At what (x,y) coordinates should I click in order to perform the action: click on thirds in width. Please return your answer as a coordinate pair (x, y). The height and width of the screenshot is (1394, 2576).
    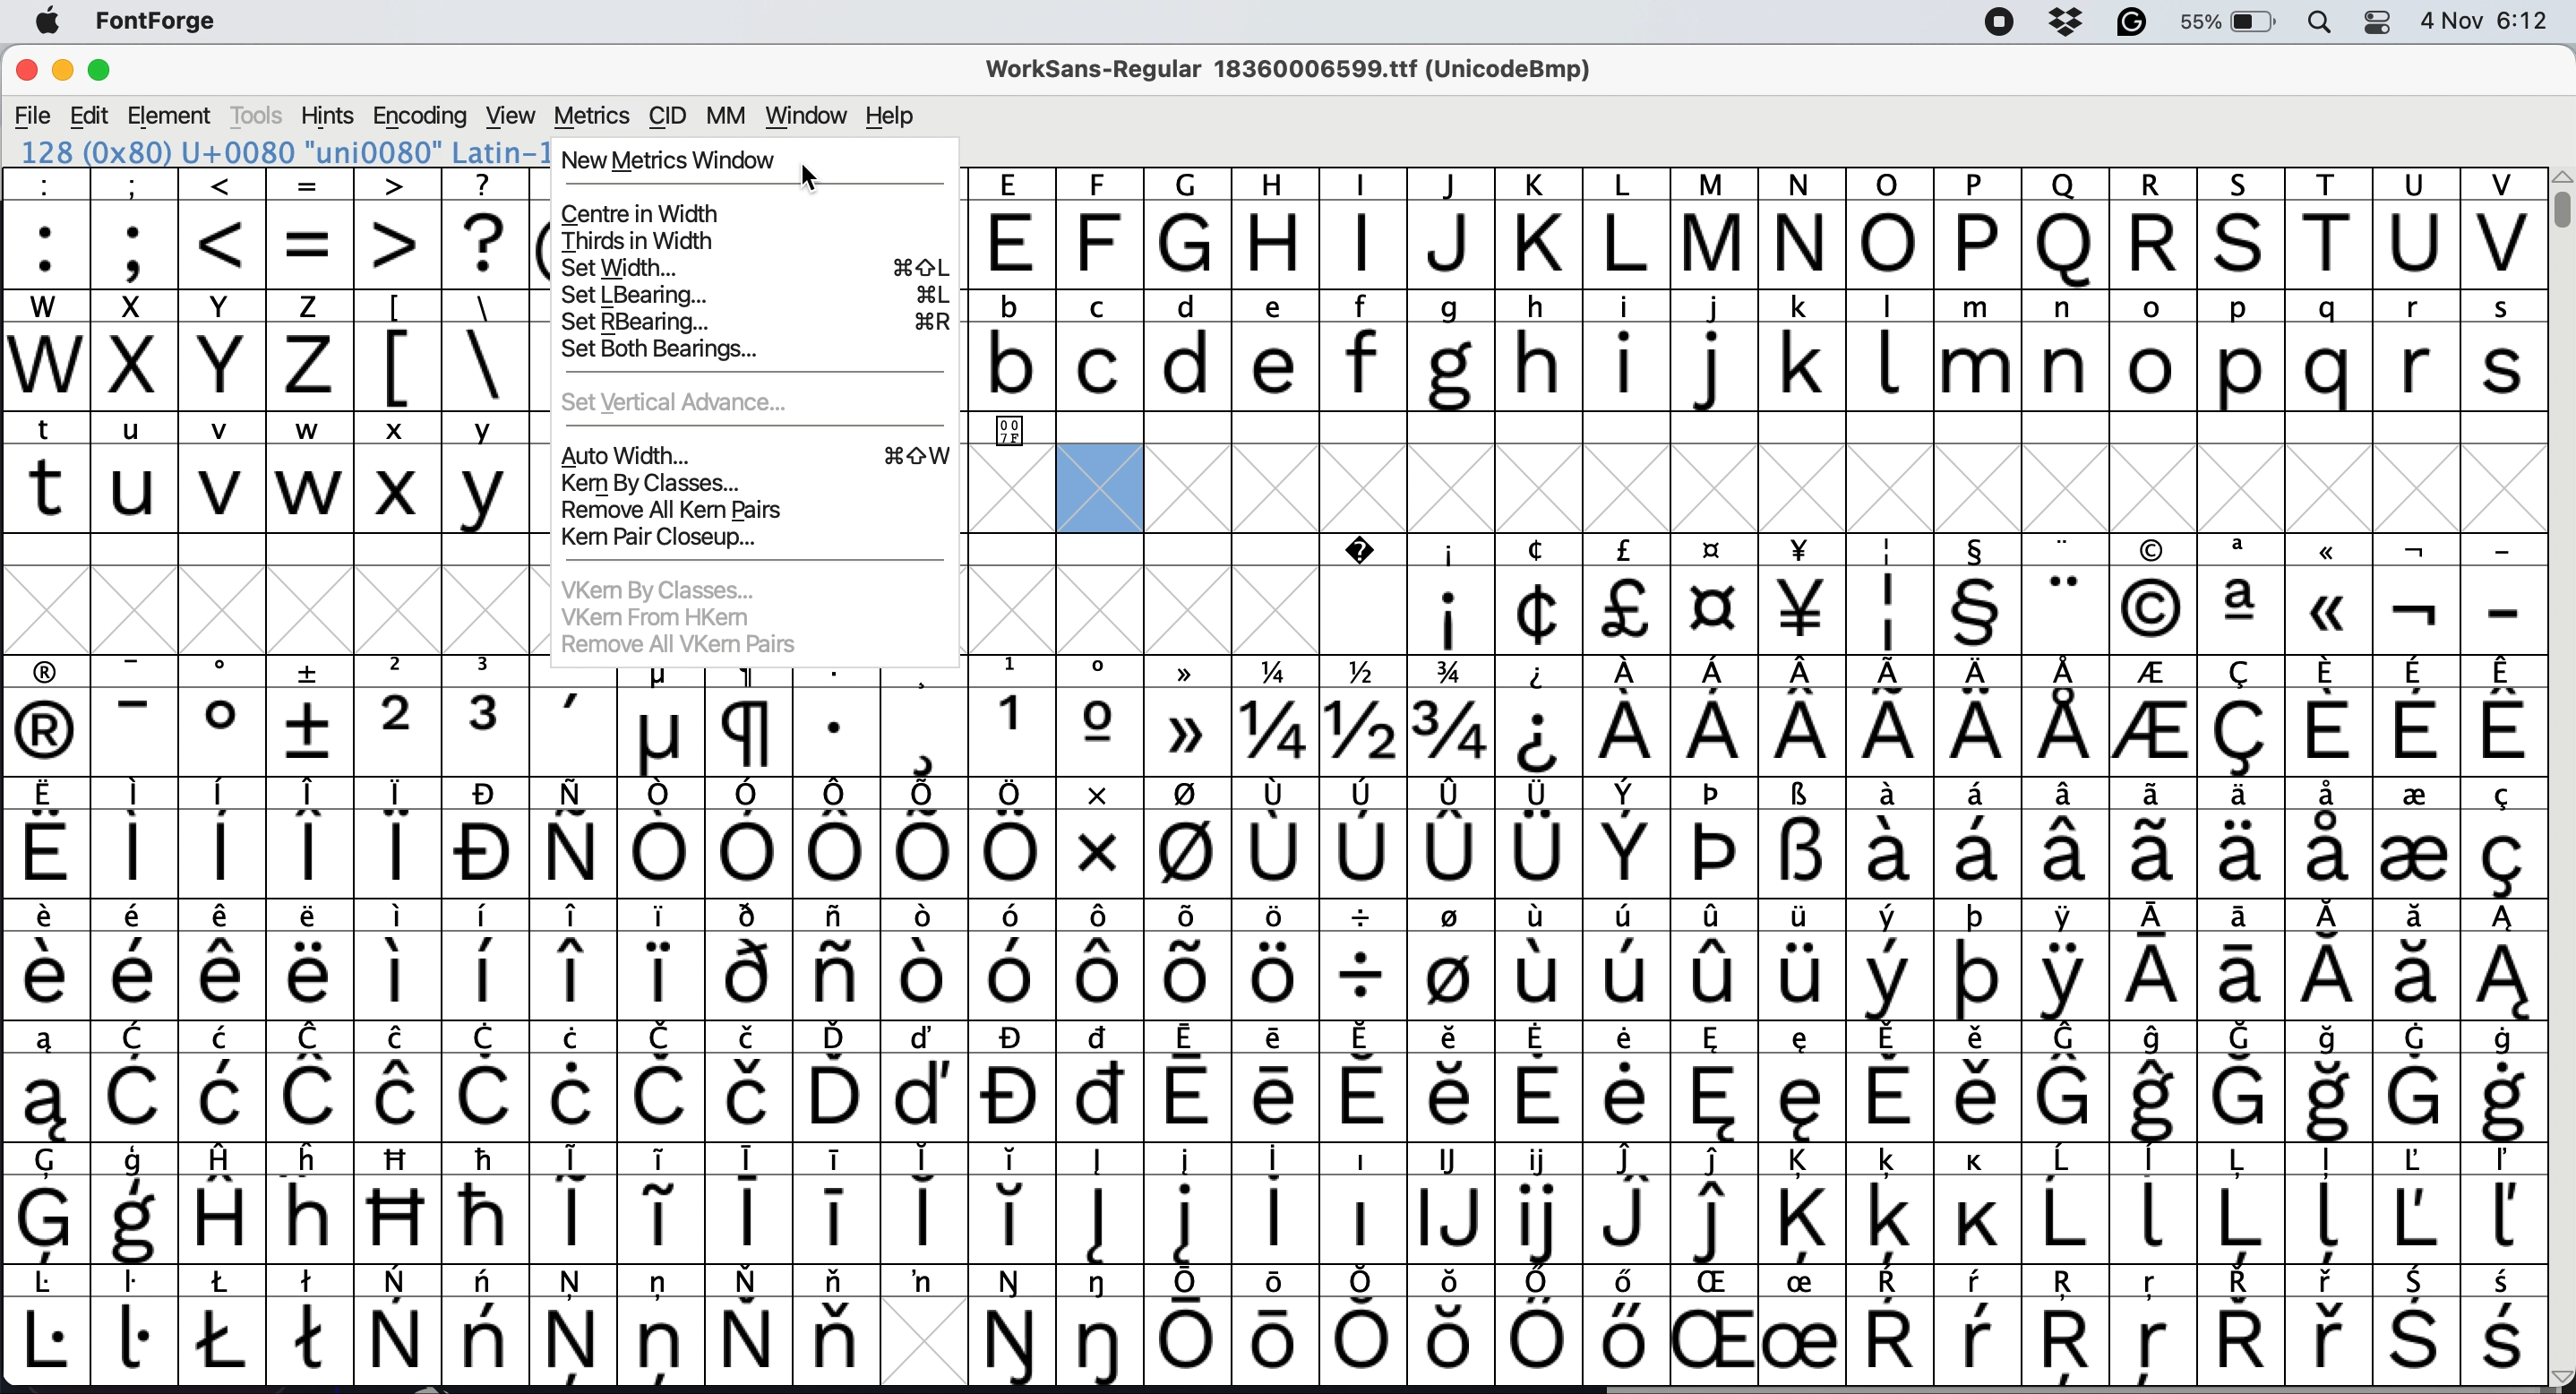
    Looking at the image, I should click on (642, 240).